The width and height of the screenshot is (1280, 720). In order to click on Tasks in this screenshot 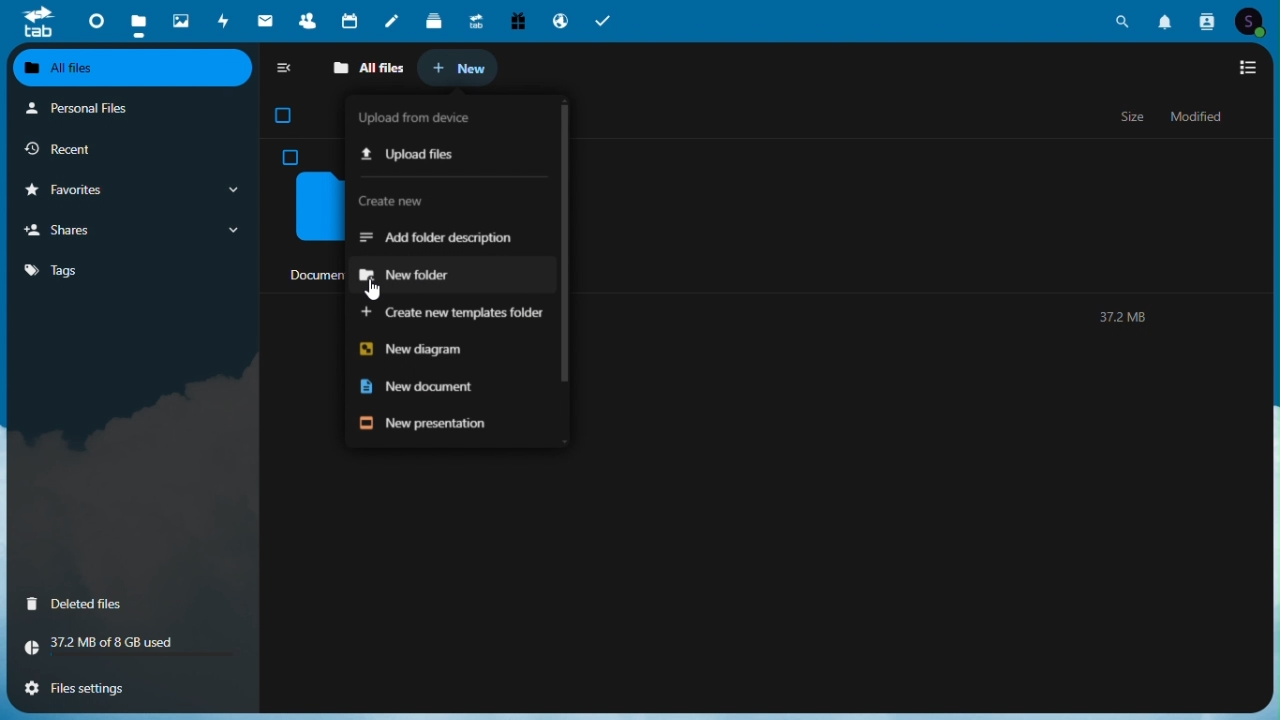, I will do `click(604, 19)`.